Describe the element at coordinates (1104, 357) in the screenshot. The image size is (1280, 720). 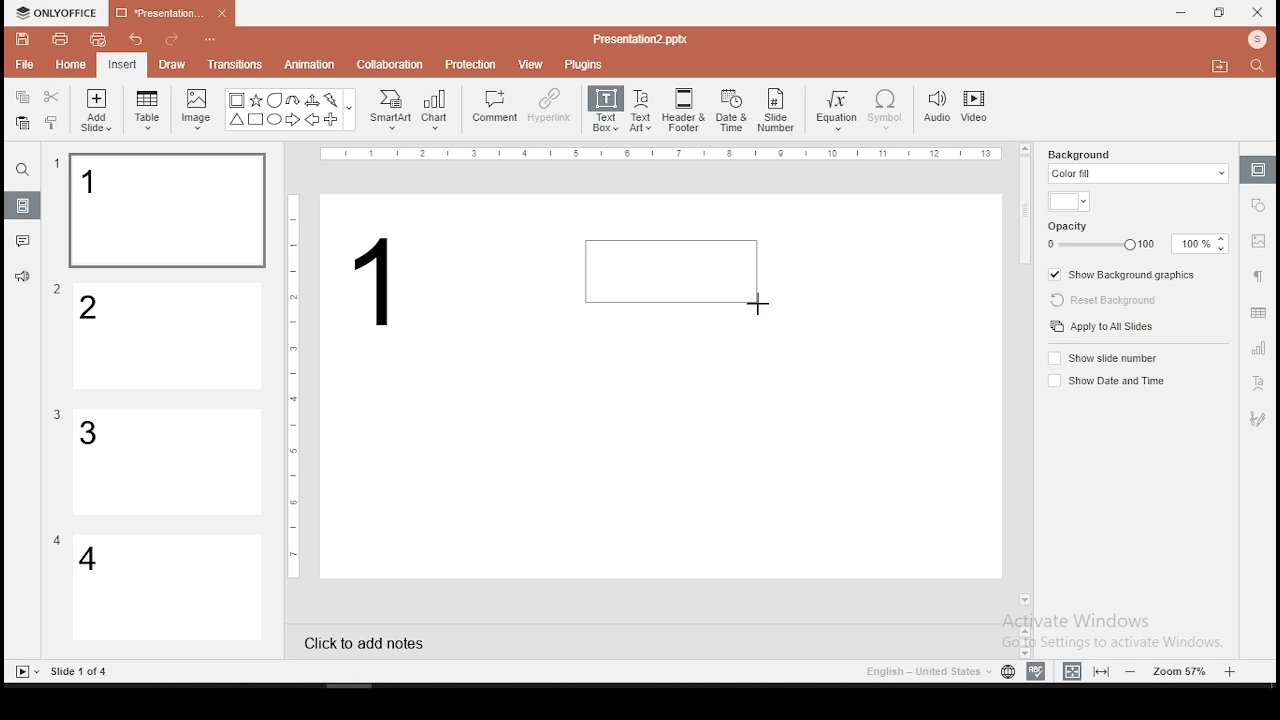
I see `show slide number on/off` at that location.